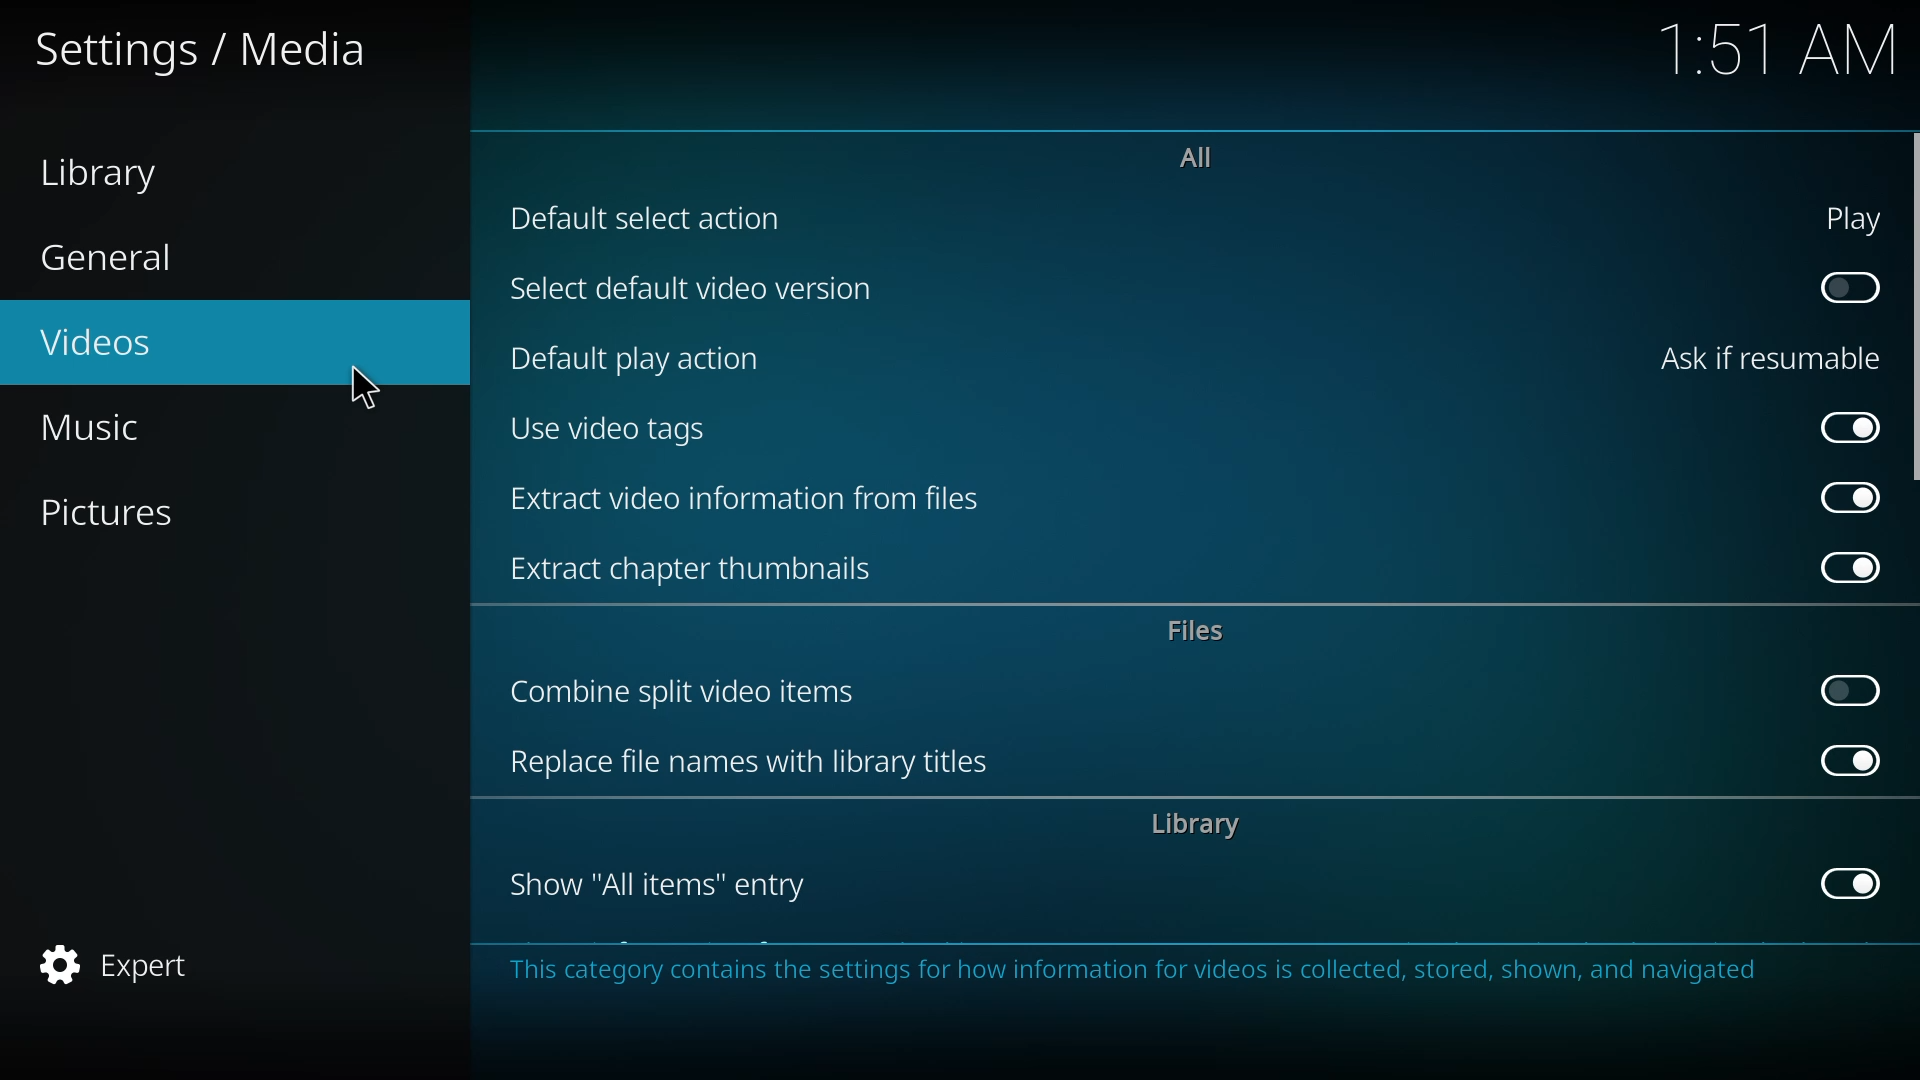 This screenshot has width=1920, height=1080. What do you see at coordinates (1842, 219) in the screenshot?
I see `play` at bounding box center [1842, 219].